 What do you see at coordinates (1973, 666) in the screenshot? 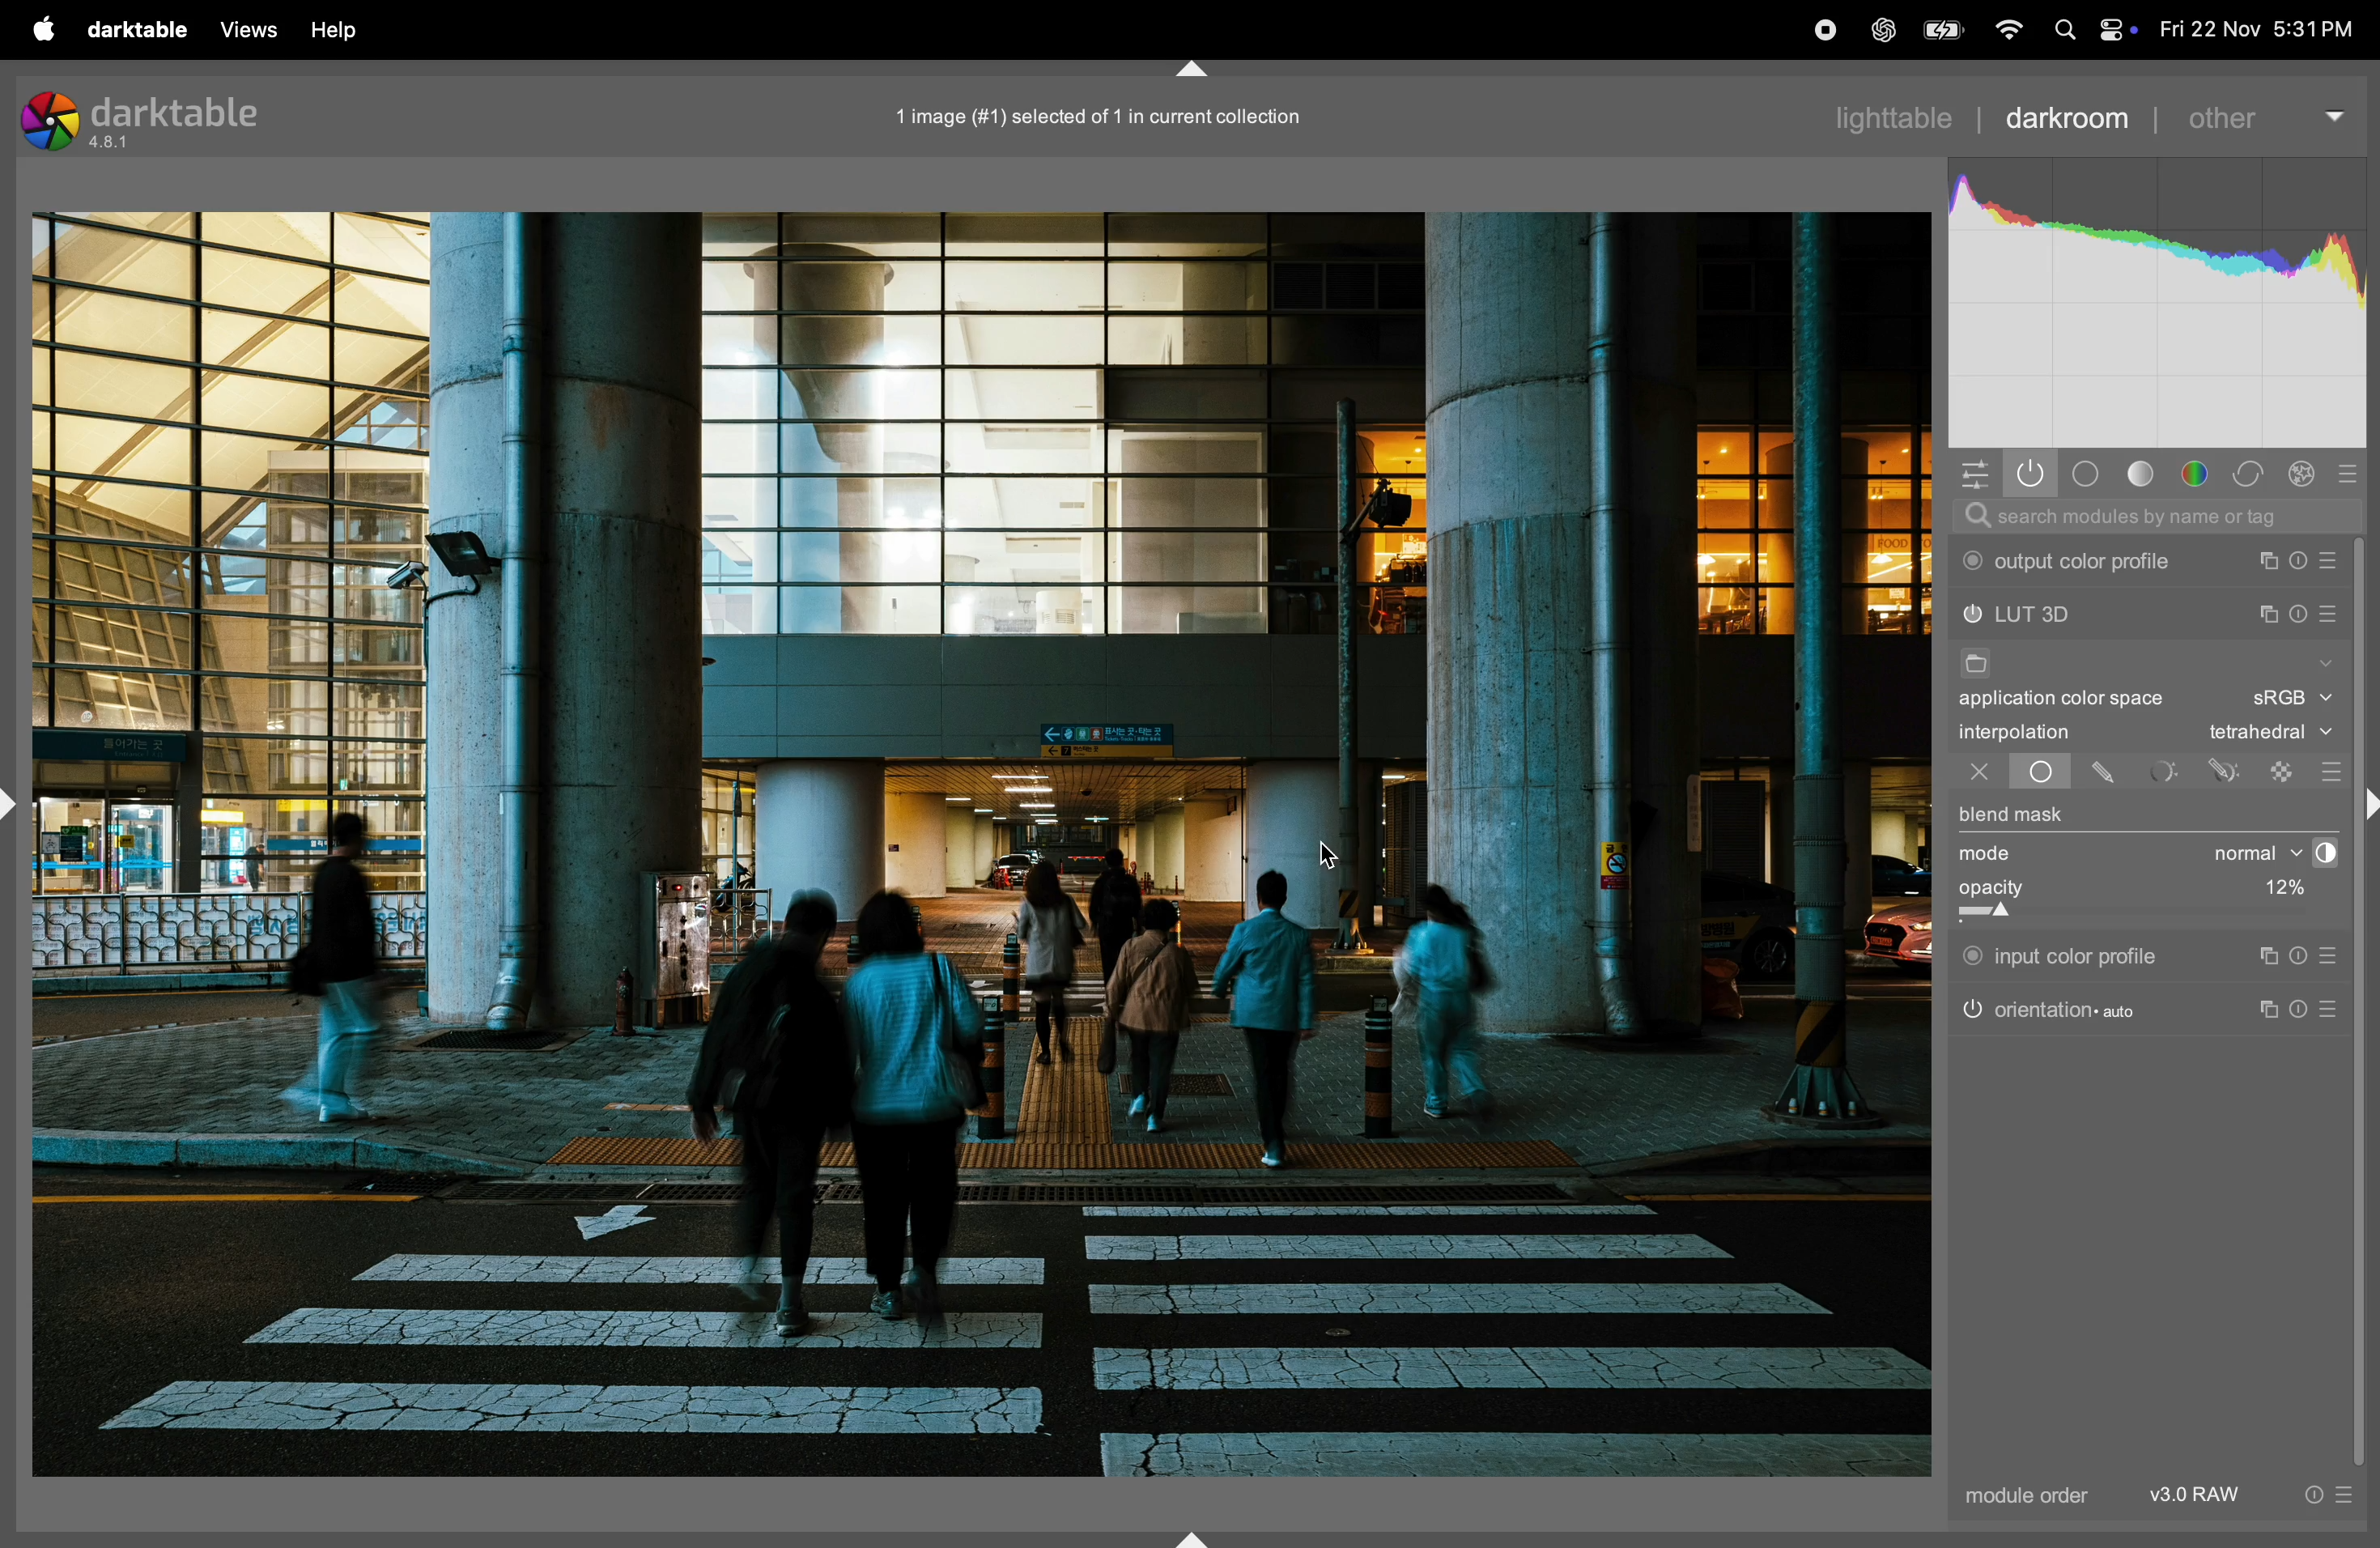
I see `file` at bounding box center [1973, 666].